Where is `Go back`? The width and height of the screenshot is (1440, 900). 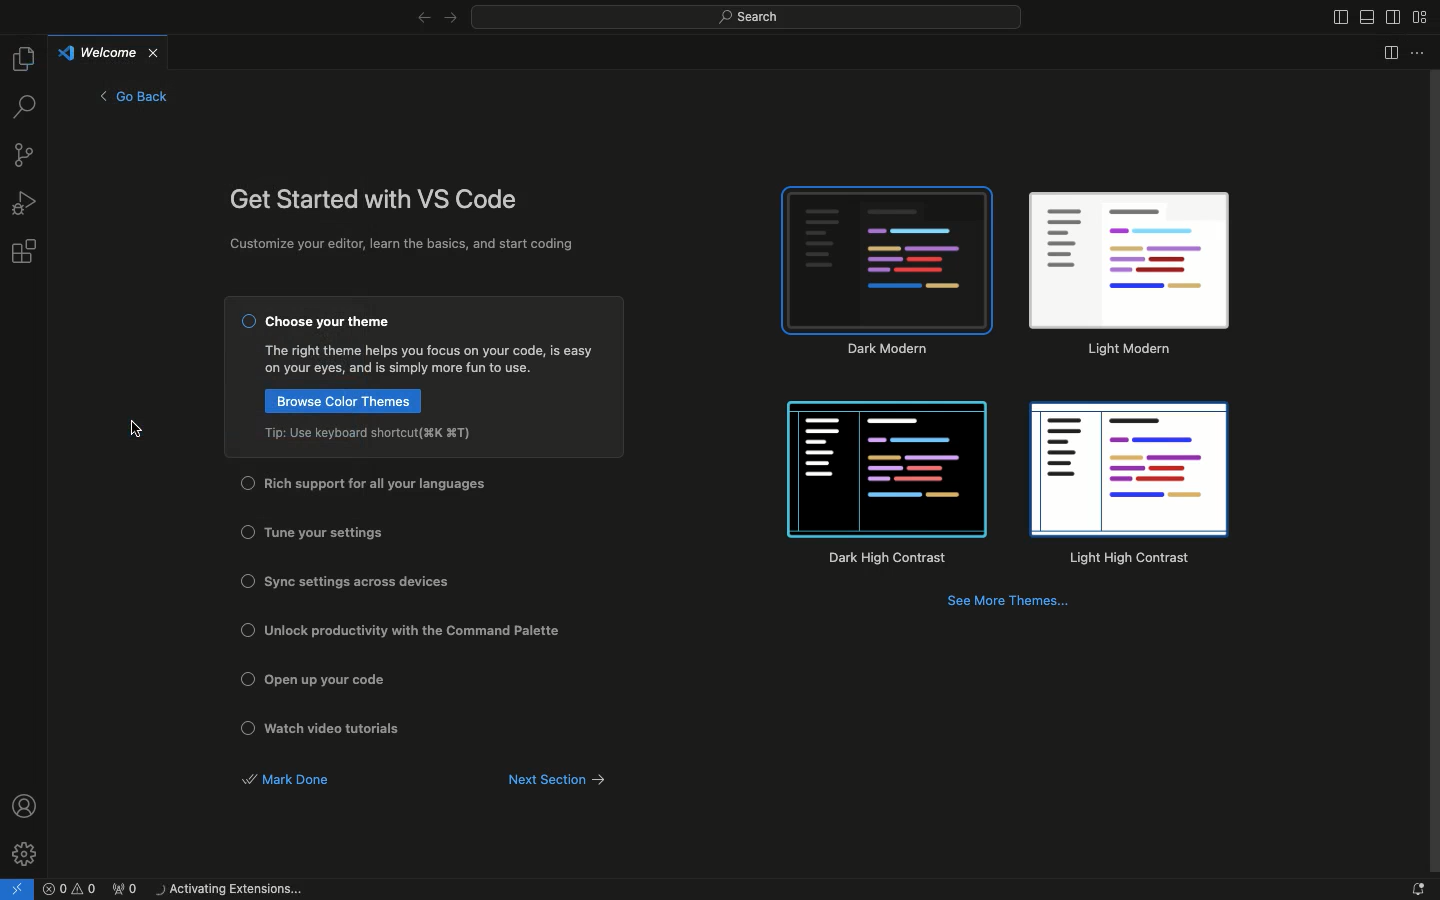
Go back is located at coordinates (134, 96).